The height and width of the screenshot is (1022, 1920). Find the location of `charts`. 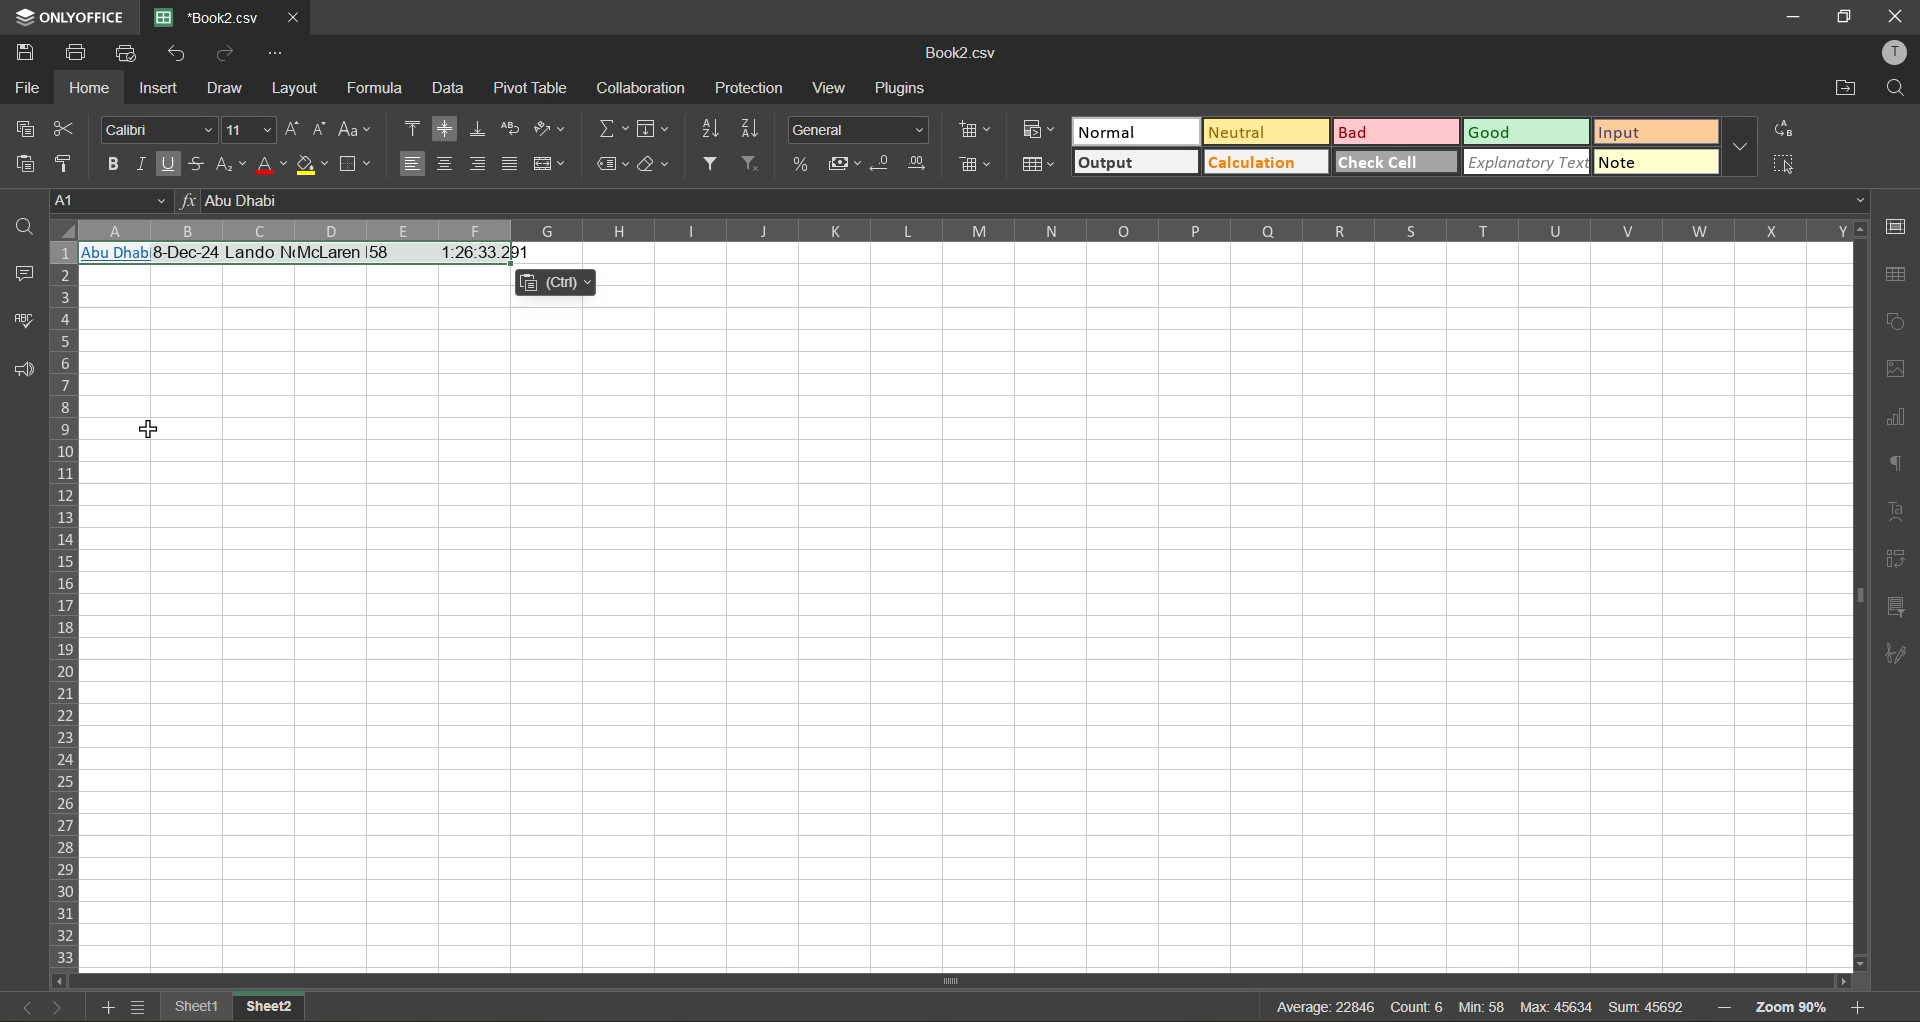

charts is located at coordinates (1897, 418).